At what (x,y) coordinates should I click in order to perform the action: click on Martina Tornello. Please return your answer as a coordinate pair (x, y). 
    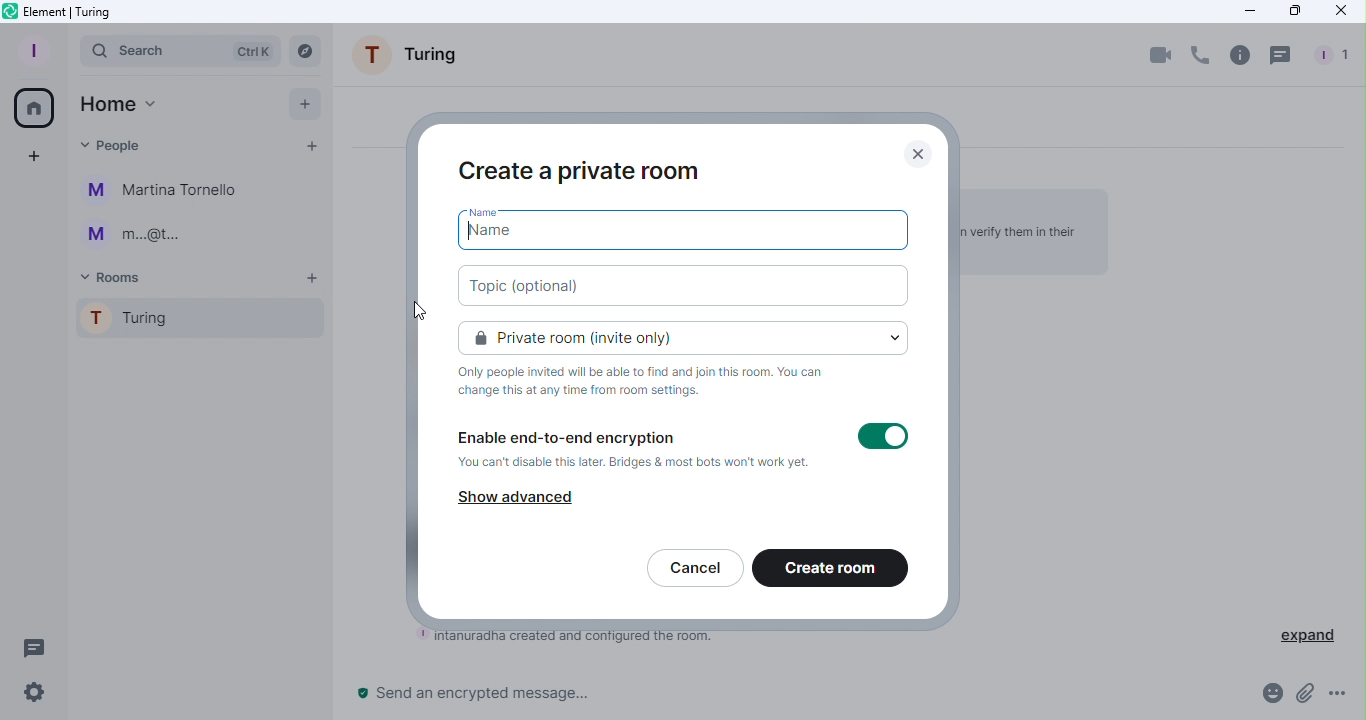
    Looking at the image, I should click on (165, 191).